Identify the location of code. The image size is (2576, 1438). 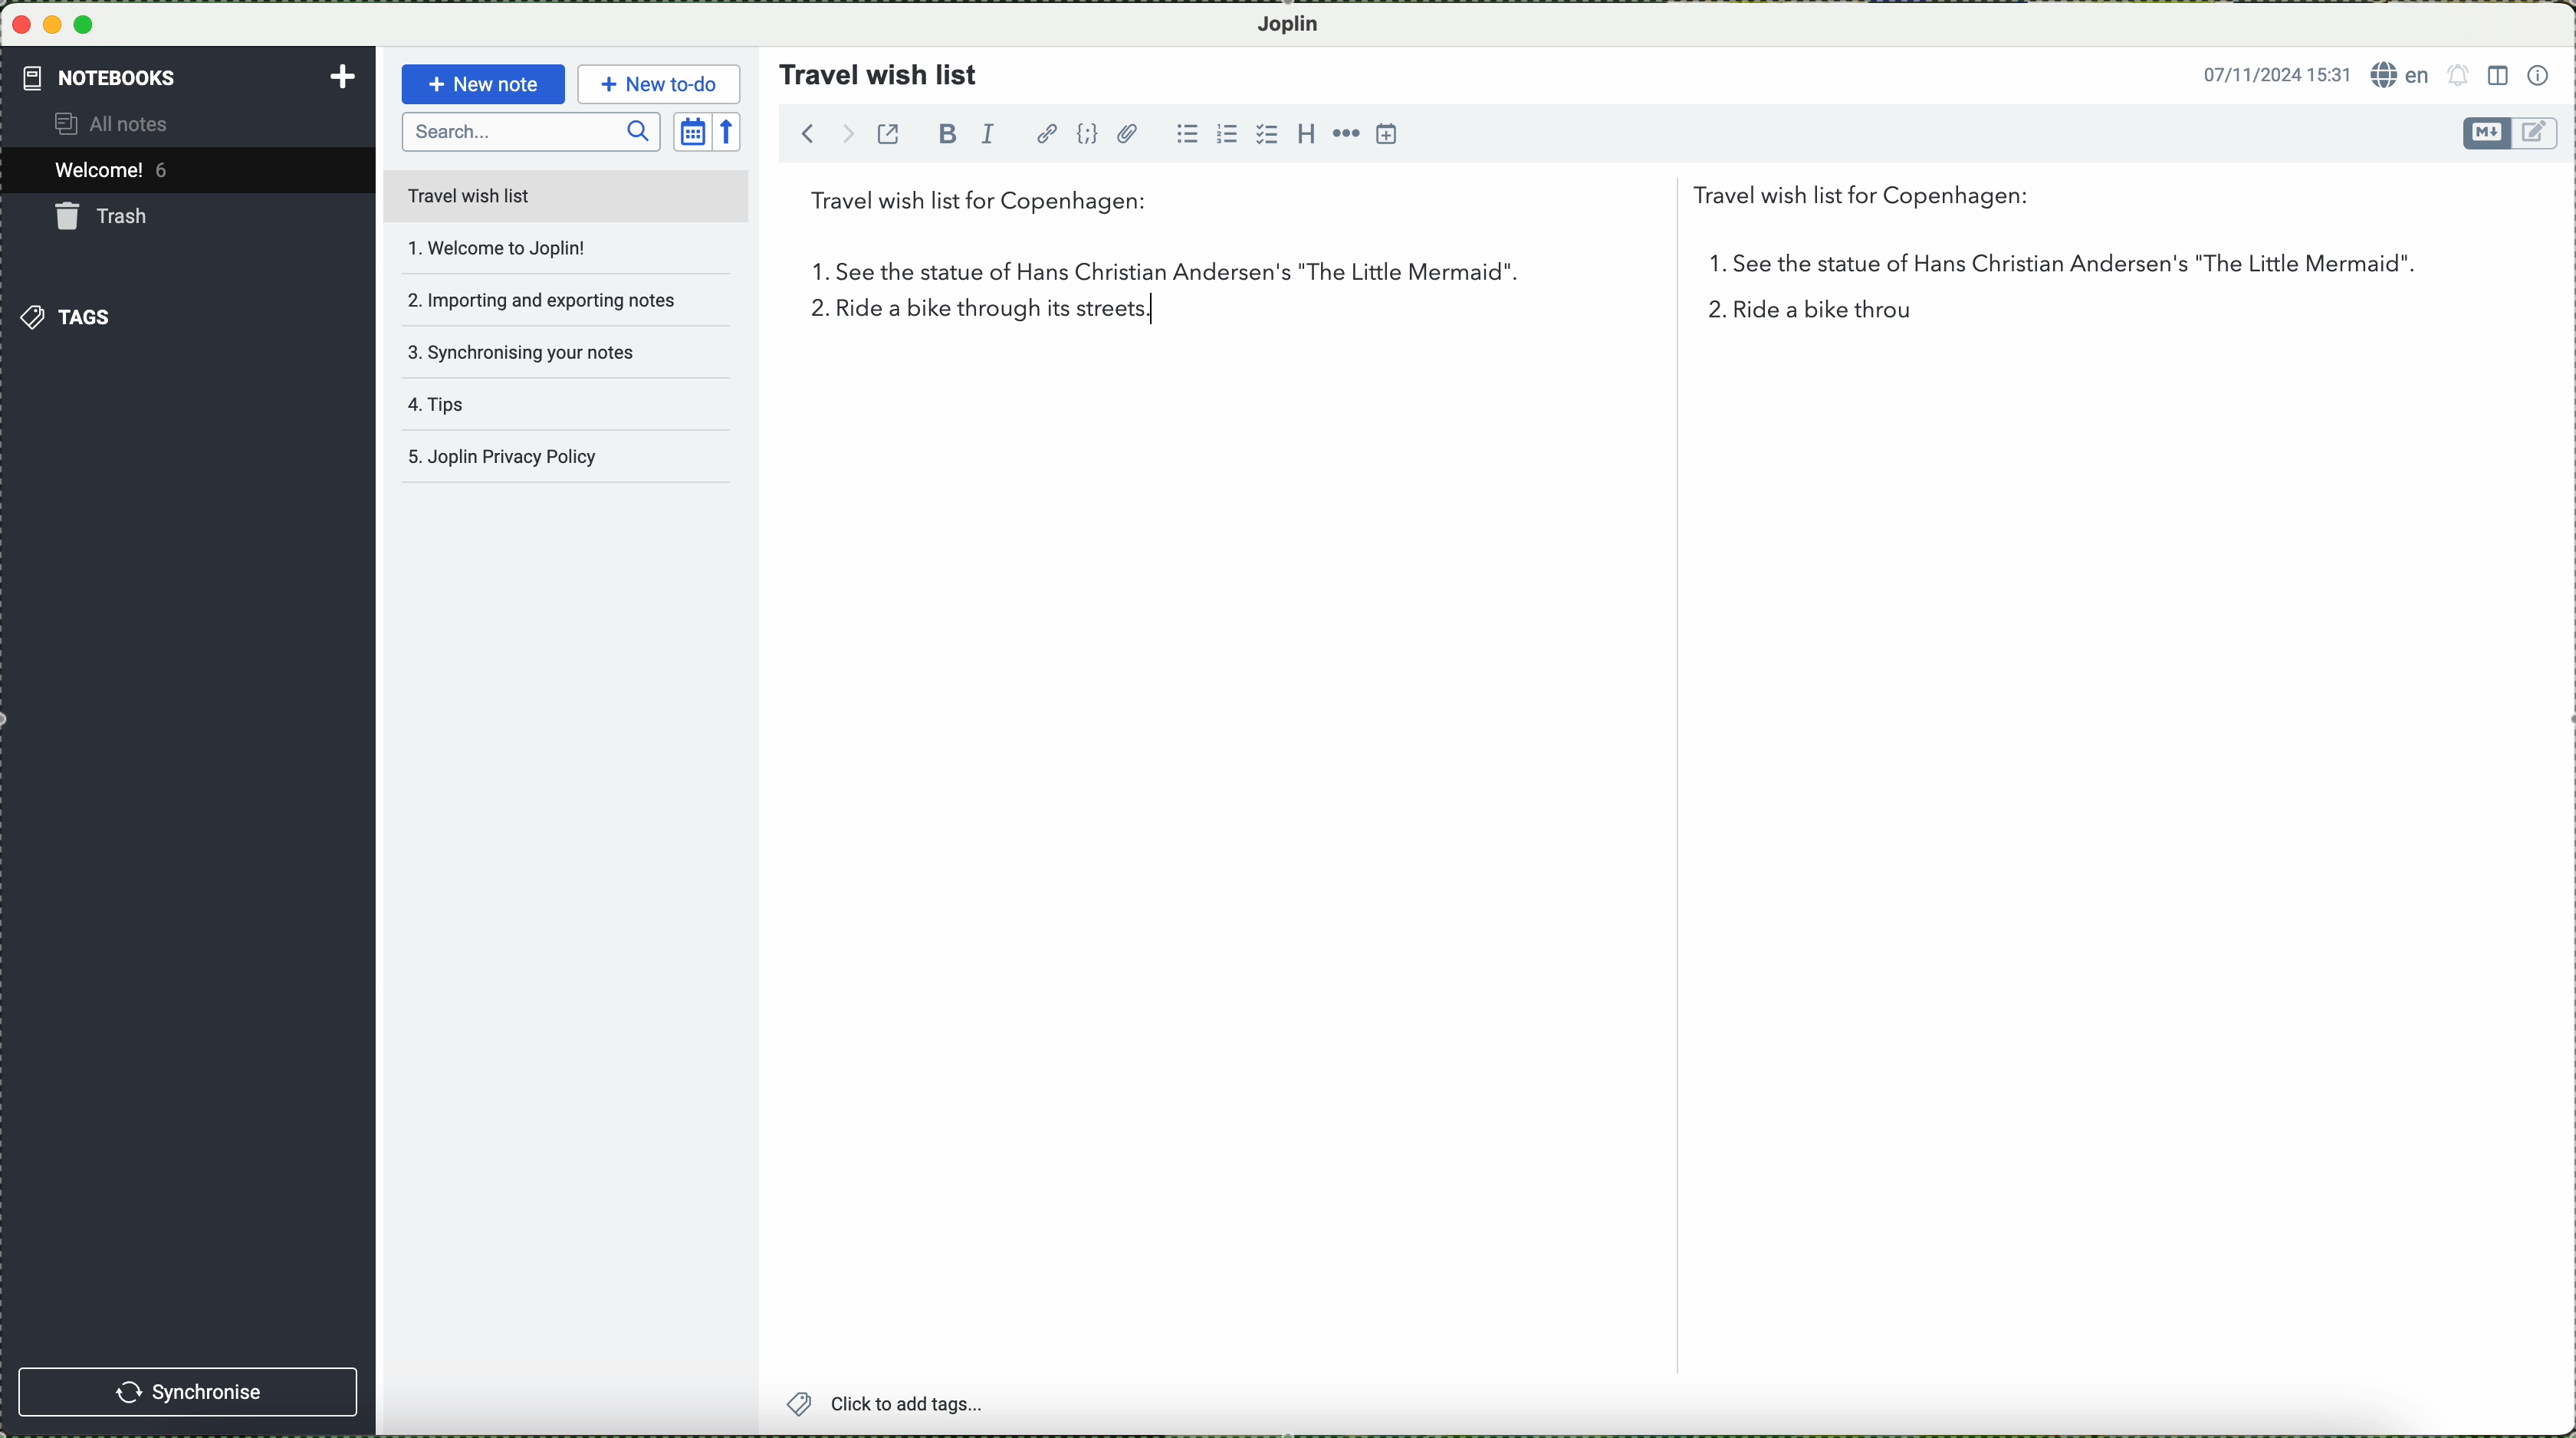
(1089, 134).